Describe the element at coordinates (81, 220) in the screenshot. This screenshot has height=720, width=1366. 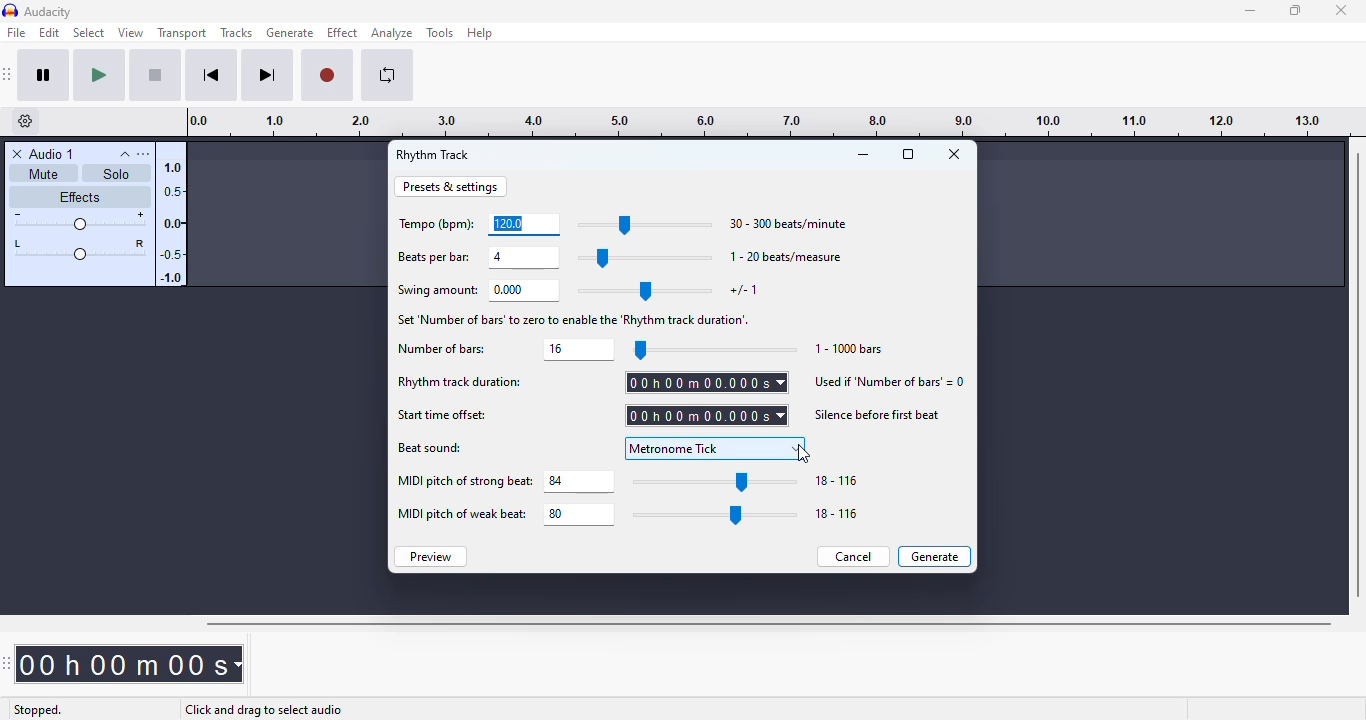
I see `volume` at that location.